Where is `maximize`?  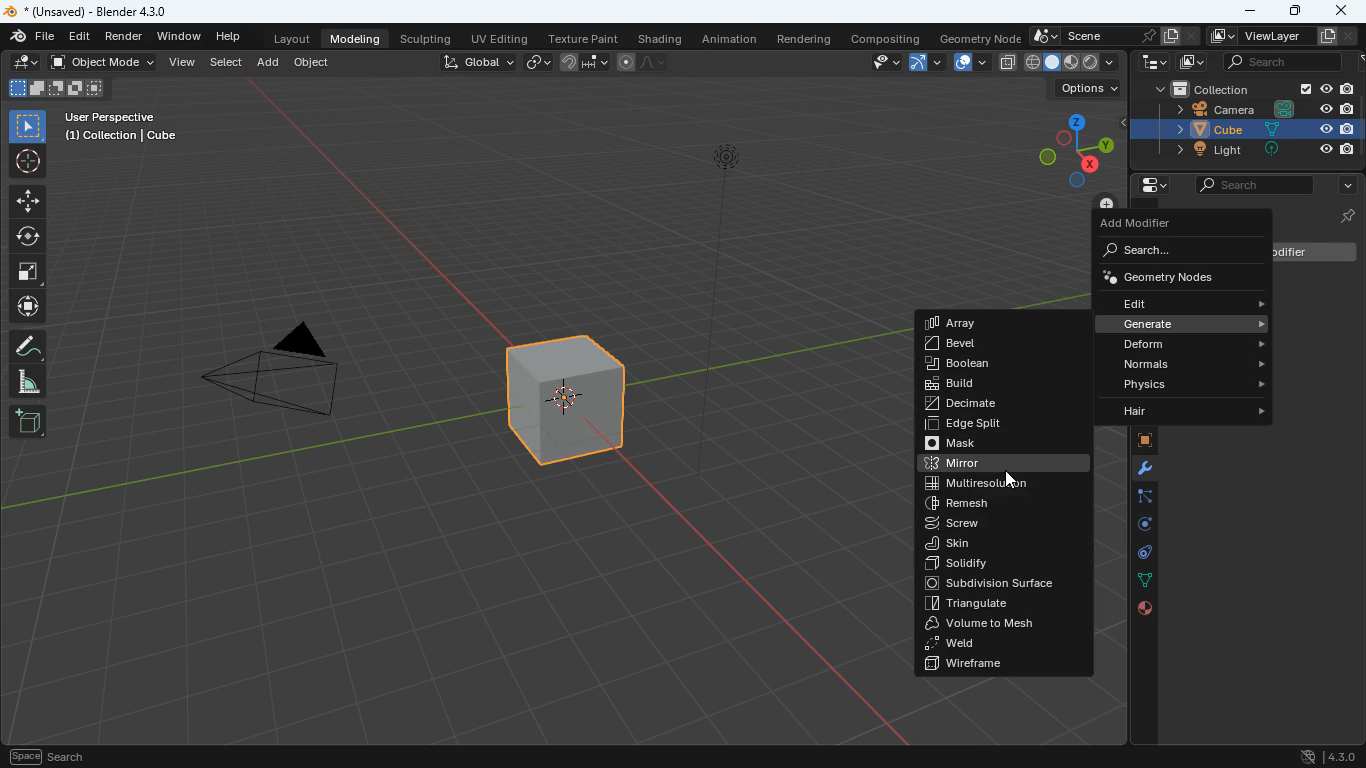 maximize is located at coordinates (1293, 9).